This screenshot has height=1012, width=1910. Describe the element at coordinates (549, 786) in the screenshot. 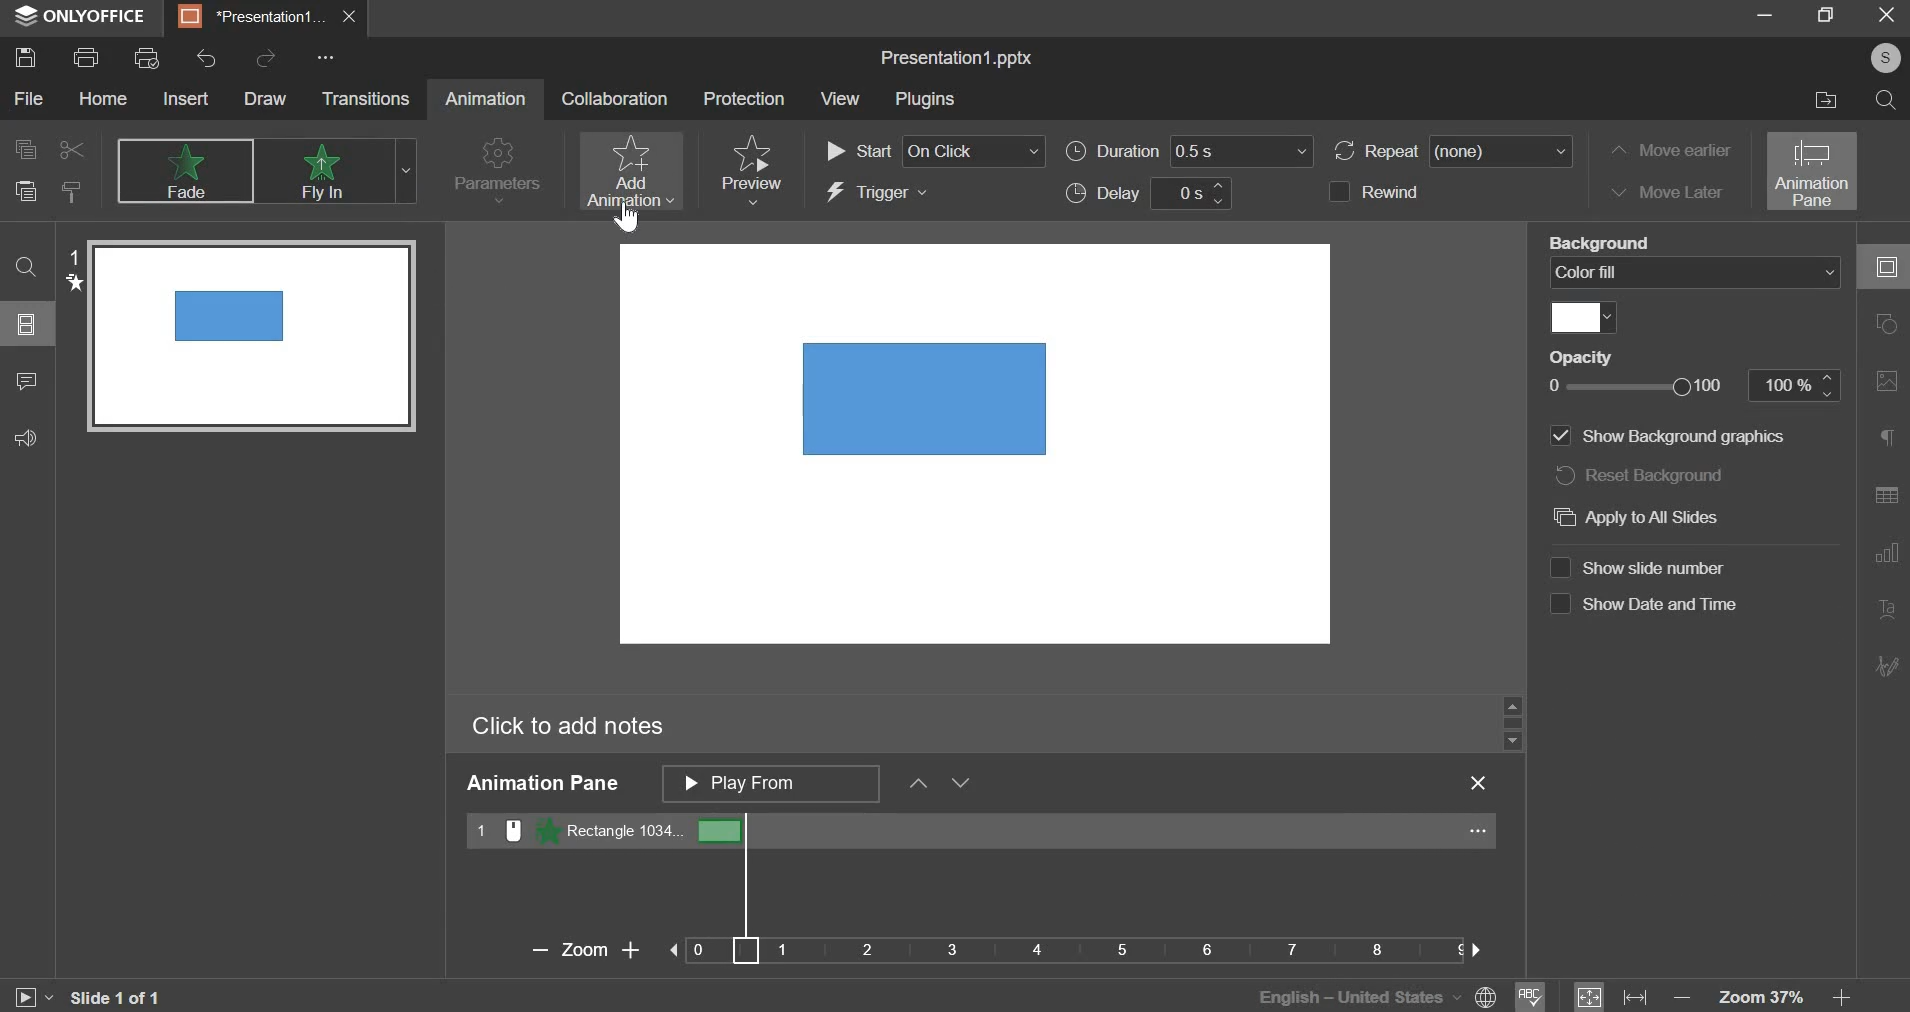

I see `Animation Pane` at that location.